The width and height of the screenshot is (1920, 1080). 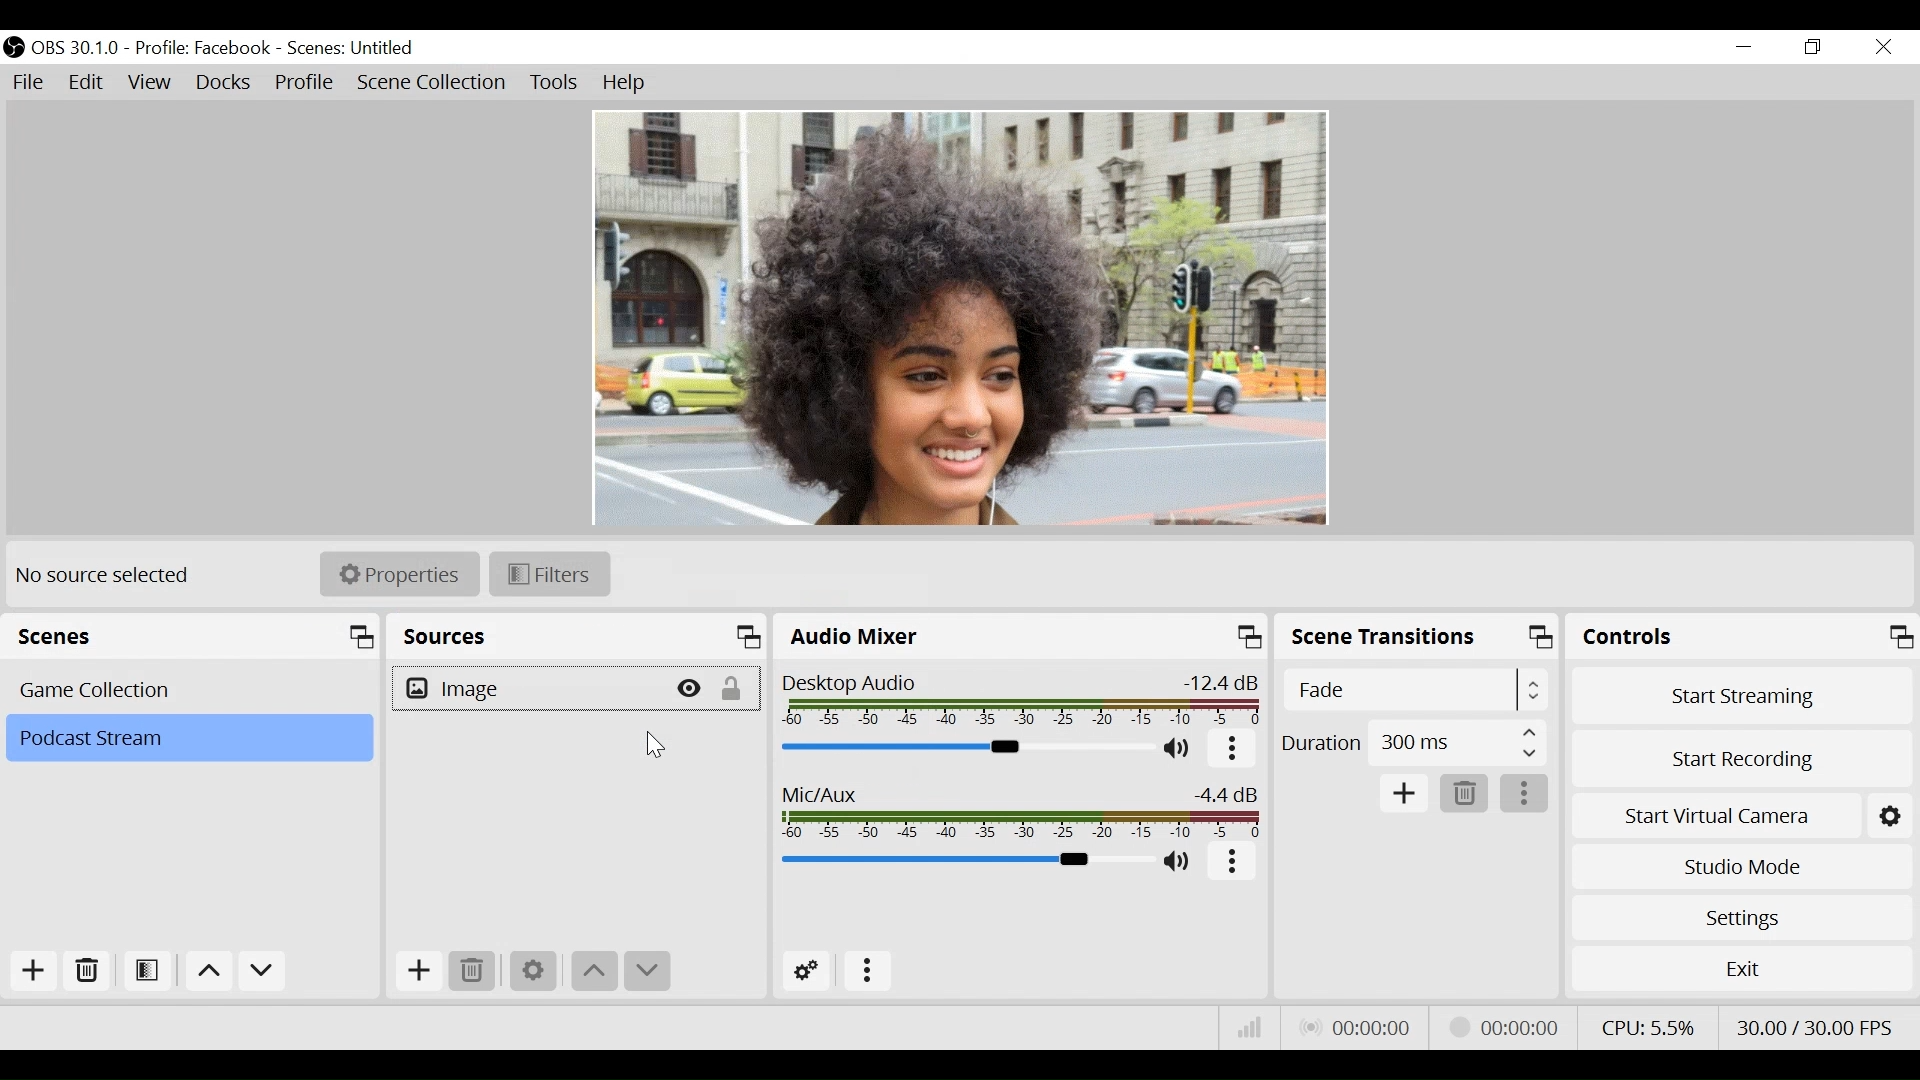 What do you see at coordinates (1413, 746) in the screenshot?
I see `Duration` at bounding box center [1413, 746].